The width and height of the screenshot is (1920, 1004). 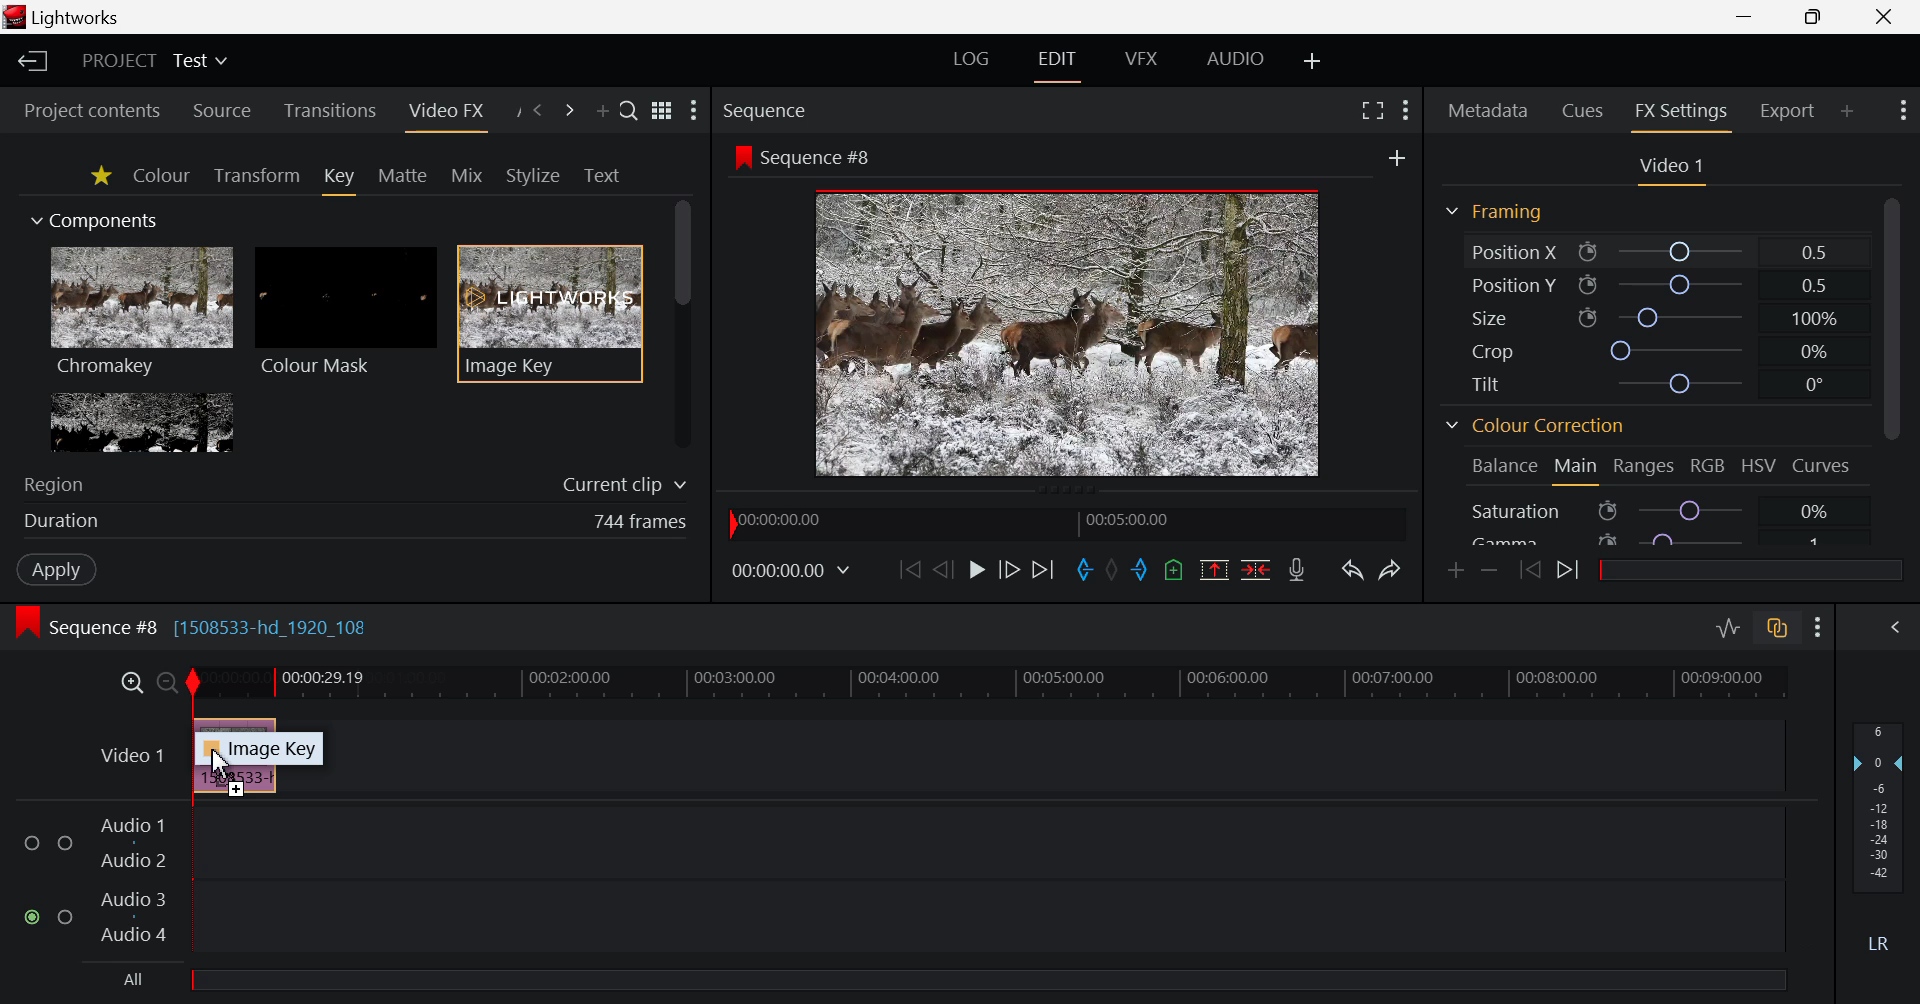 What do you see at coordinates (131, 935) in the screenshot?
I see `Audio 4` at bounding box center [131, 935].